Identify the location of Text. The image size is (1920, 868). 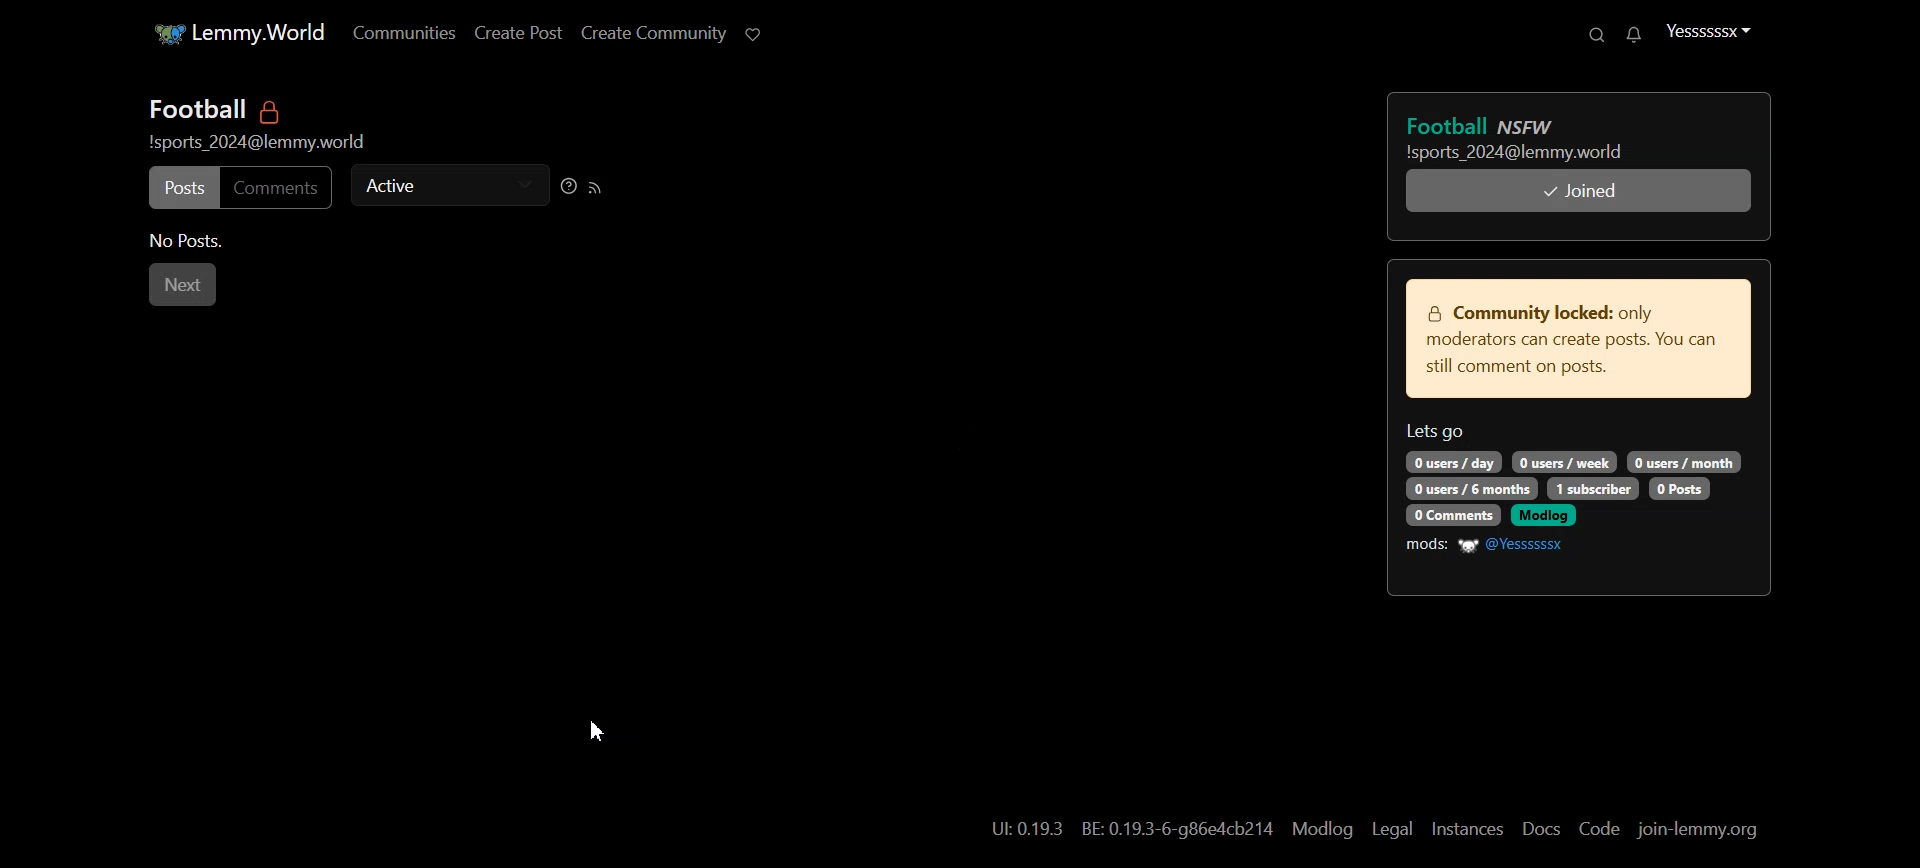
(187, 243).